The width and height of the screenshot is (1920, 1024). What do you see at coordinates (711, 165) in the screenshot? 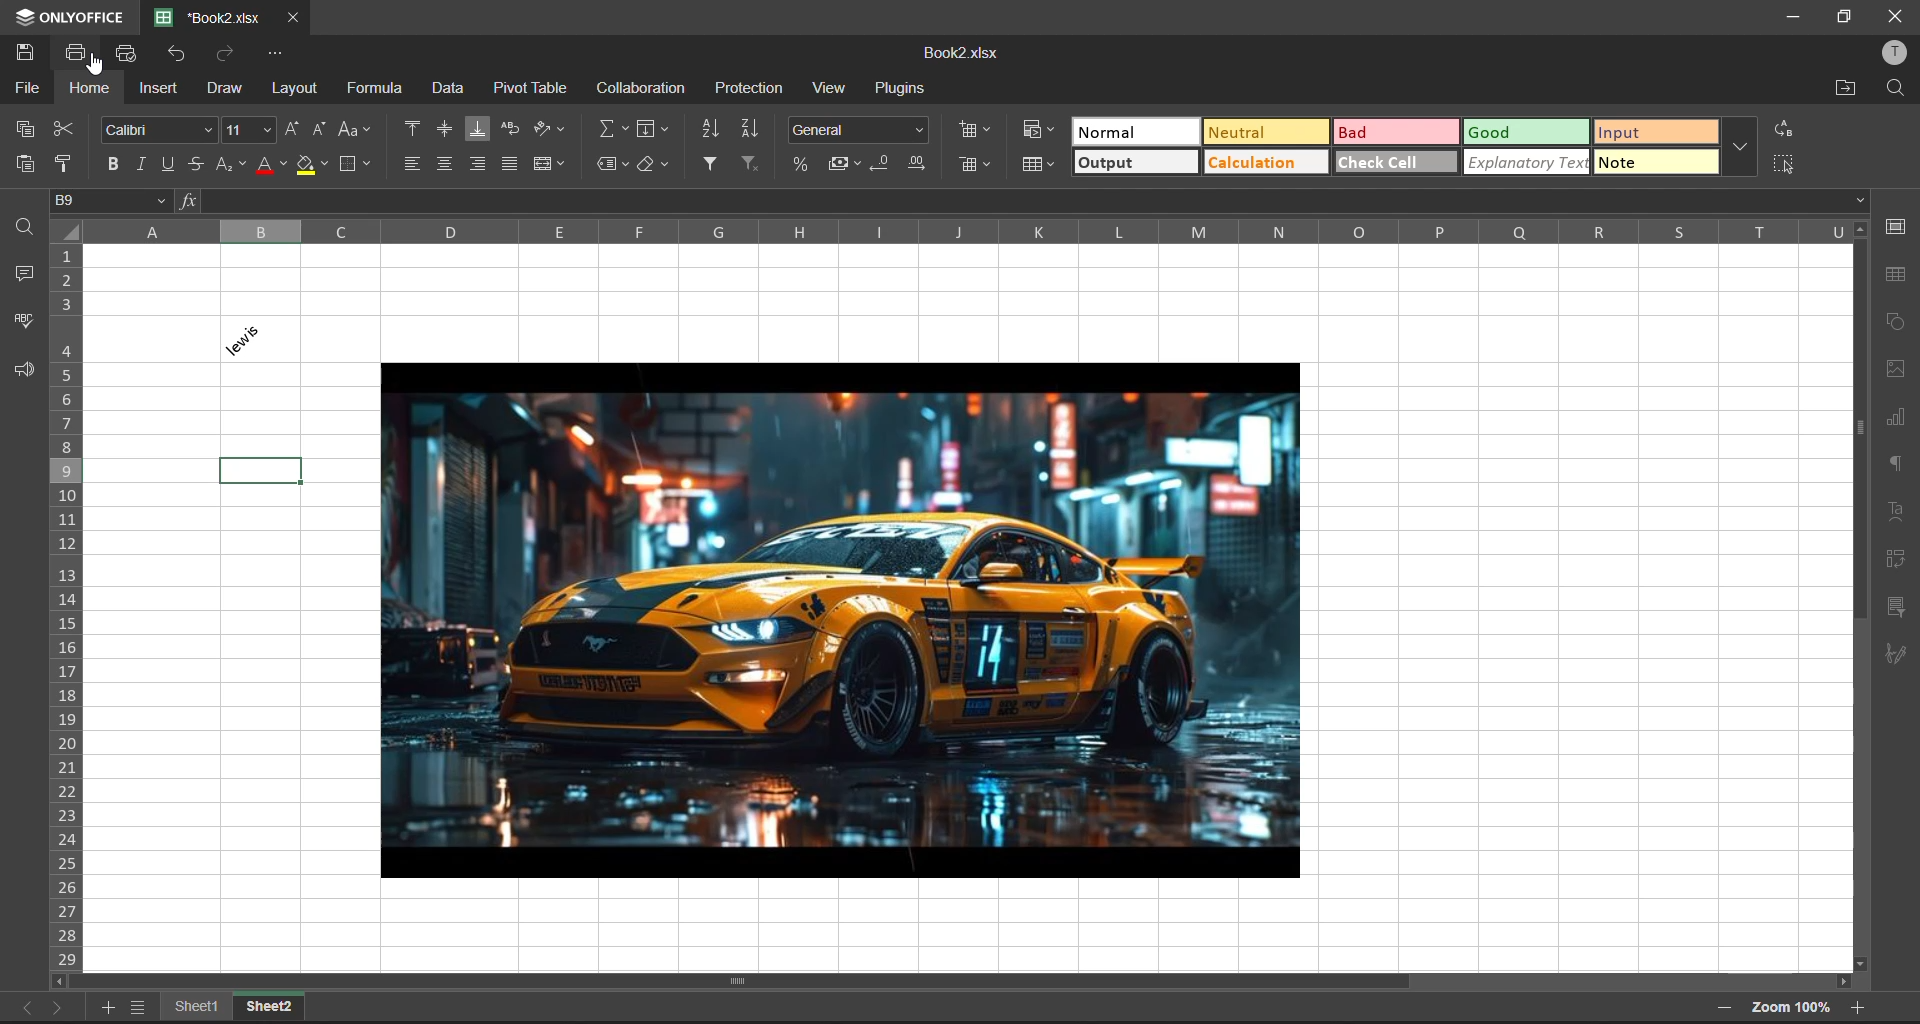
I see `filter` at bounding box center [711, 165].